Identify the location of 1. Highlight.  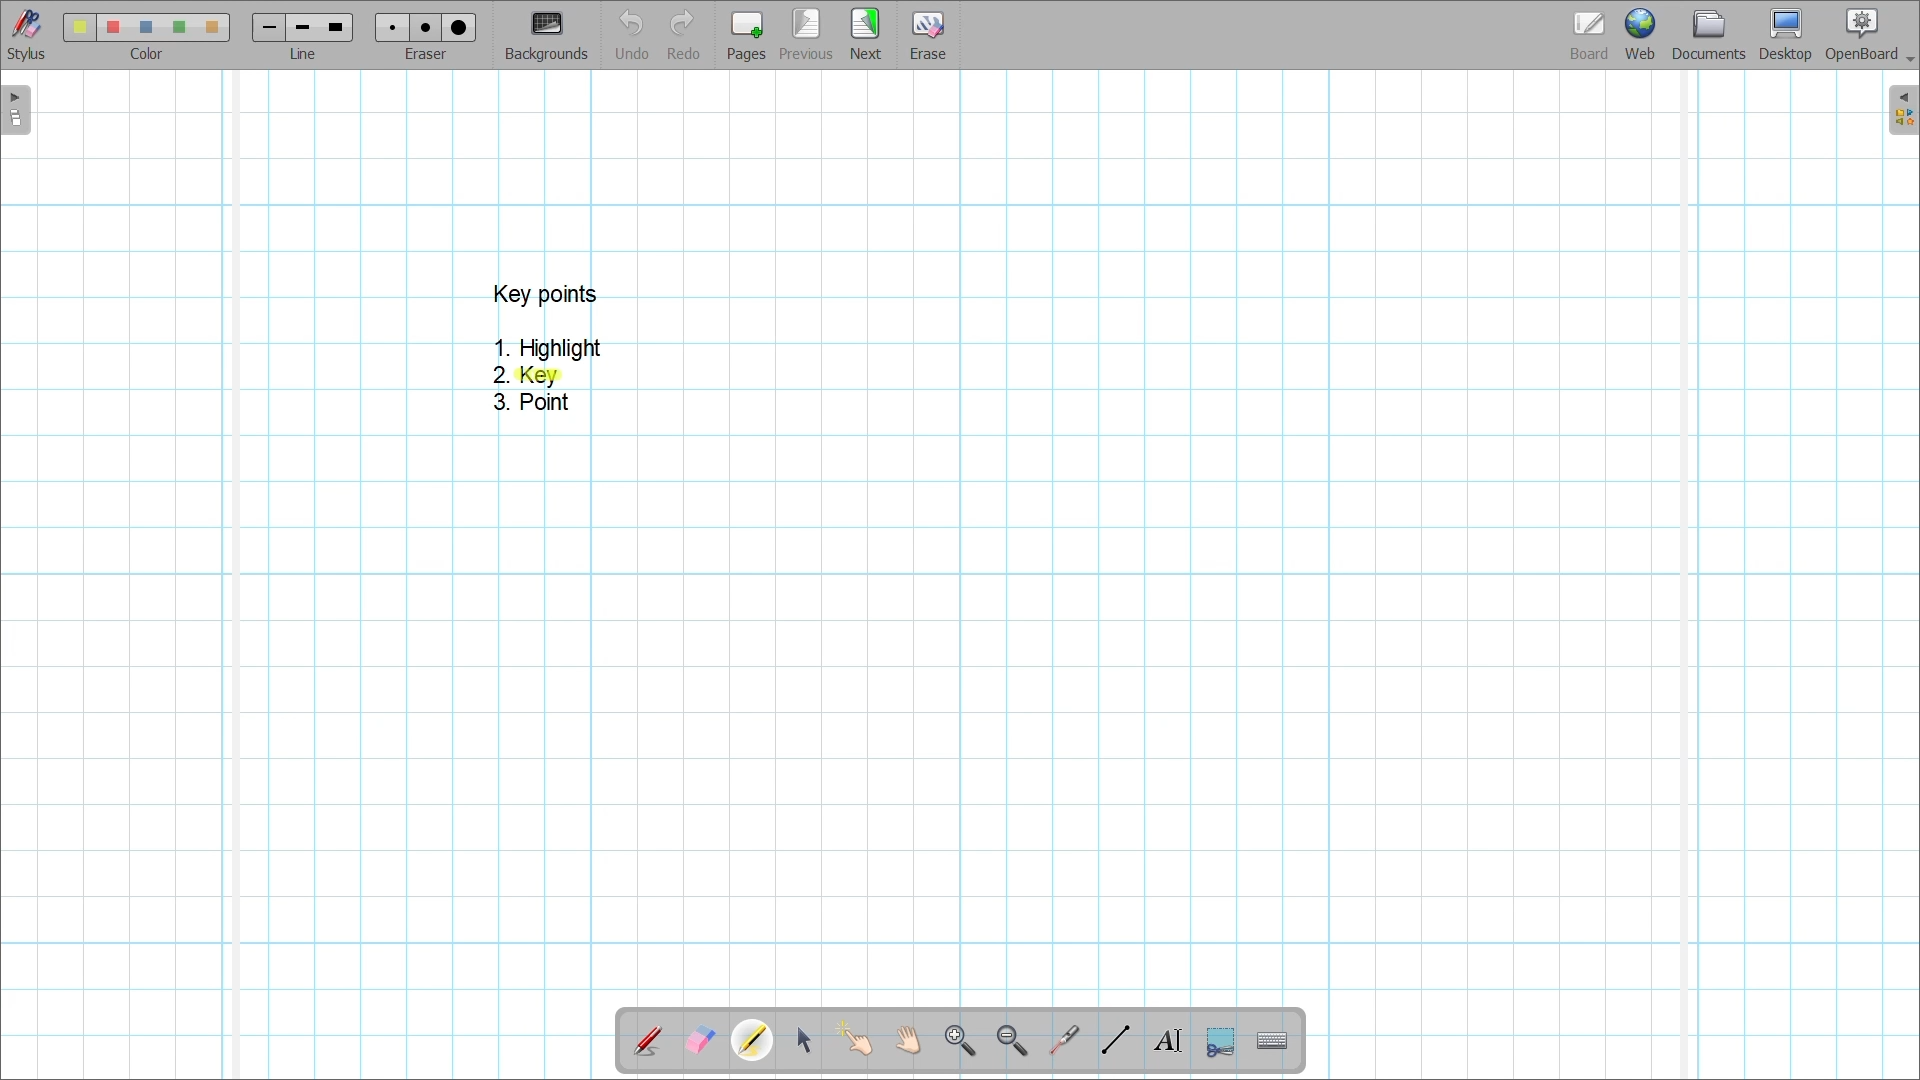
(549, 346).